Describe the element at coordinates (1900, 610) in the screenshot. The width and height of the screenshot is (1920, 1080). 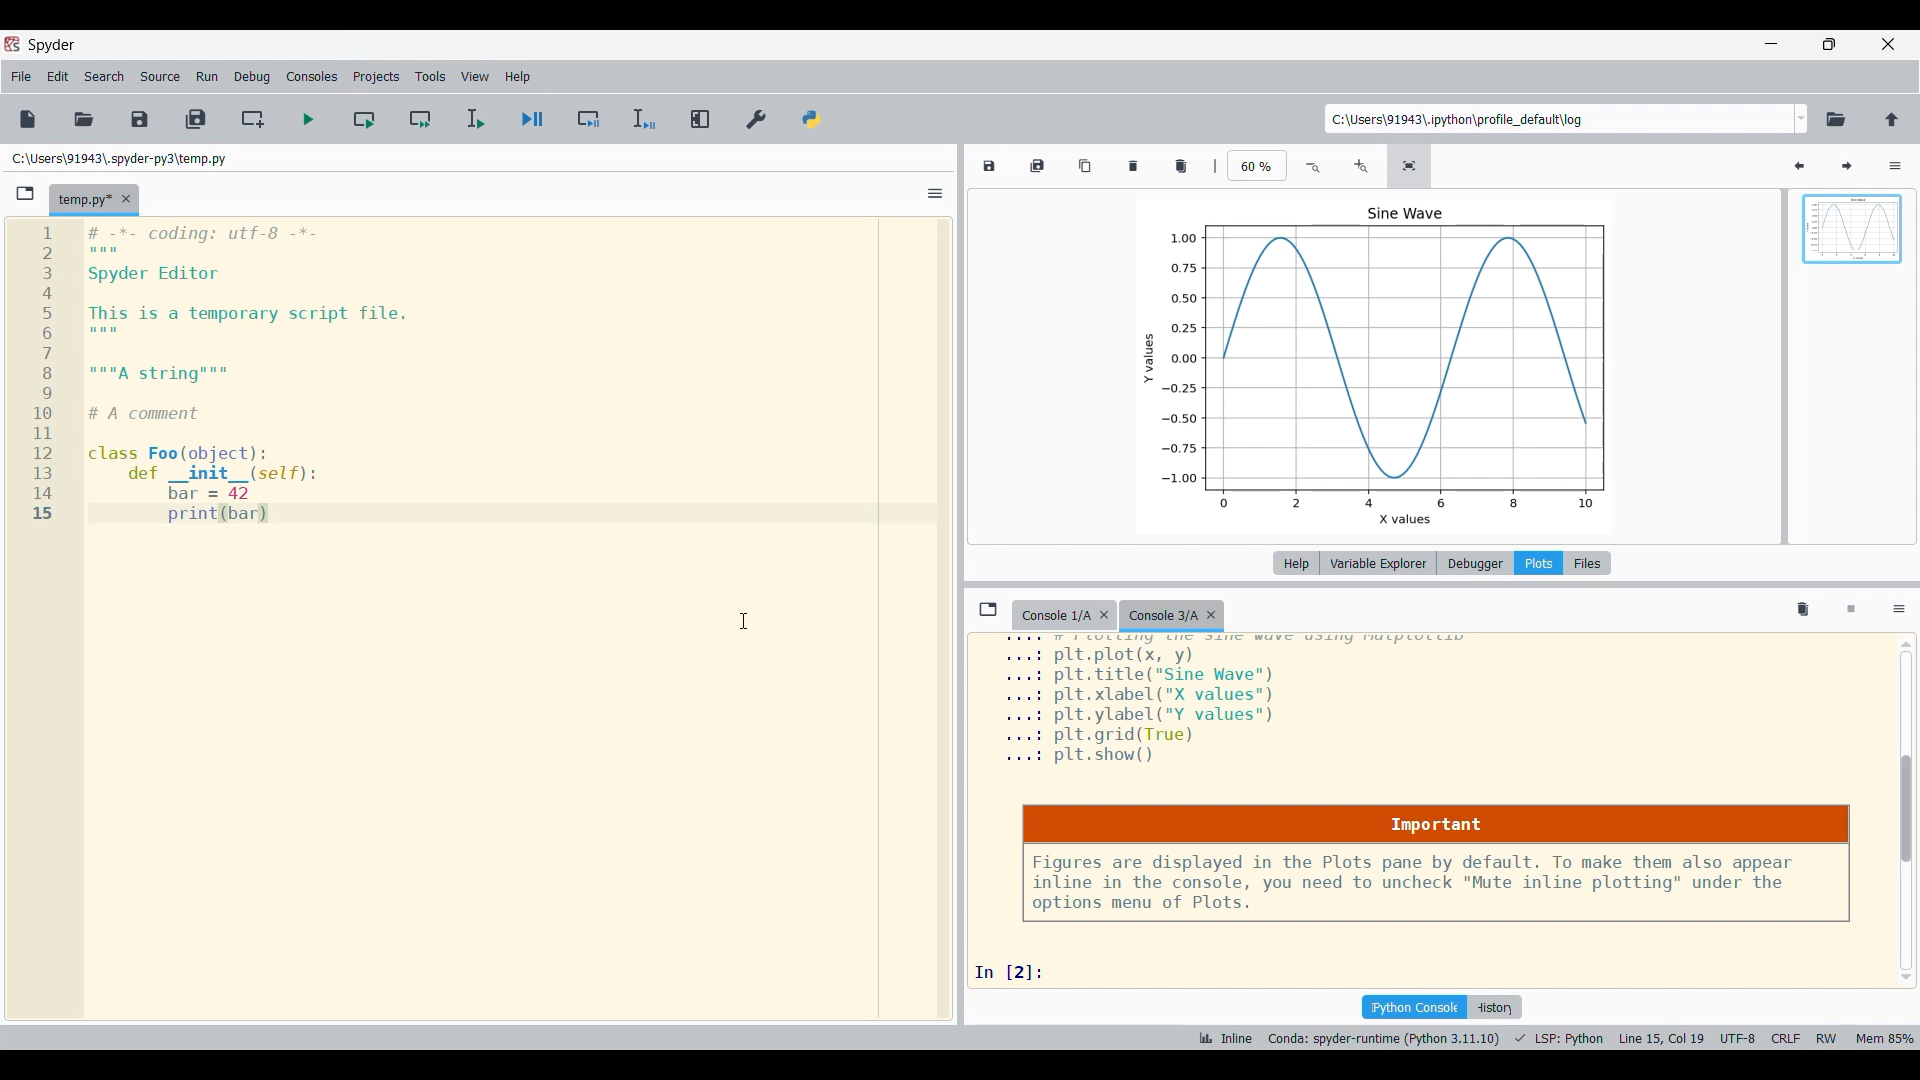
I see `Options` at that location.